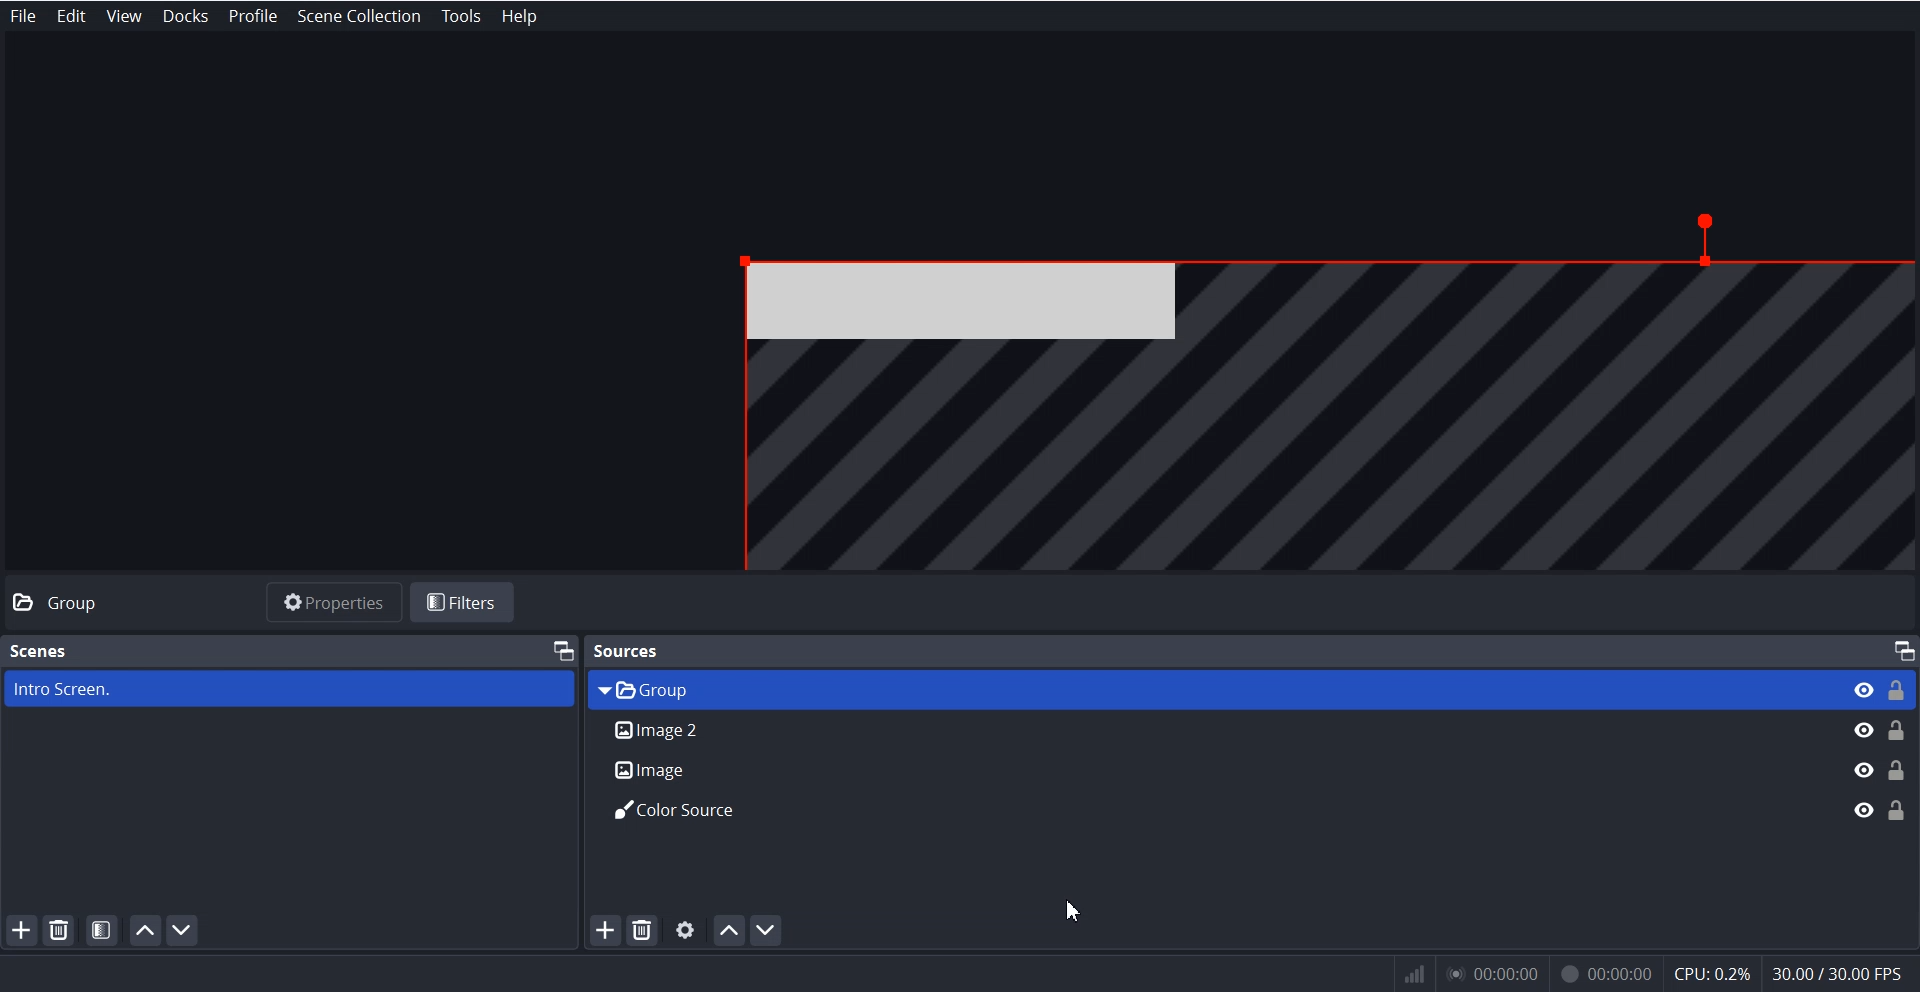 Image resolution: width=1920 pixels, height=992 pixels. I want to click on Group, so click(1209, 689).